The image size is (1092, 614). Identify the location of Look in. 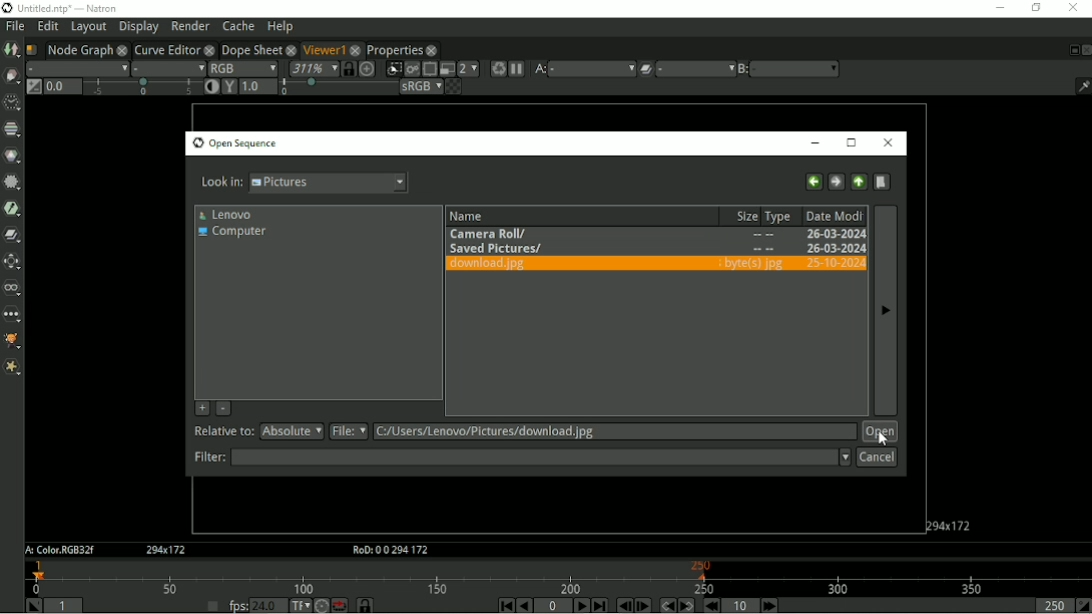
(221, 184).